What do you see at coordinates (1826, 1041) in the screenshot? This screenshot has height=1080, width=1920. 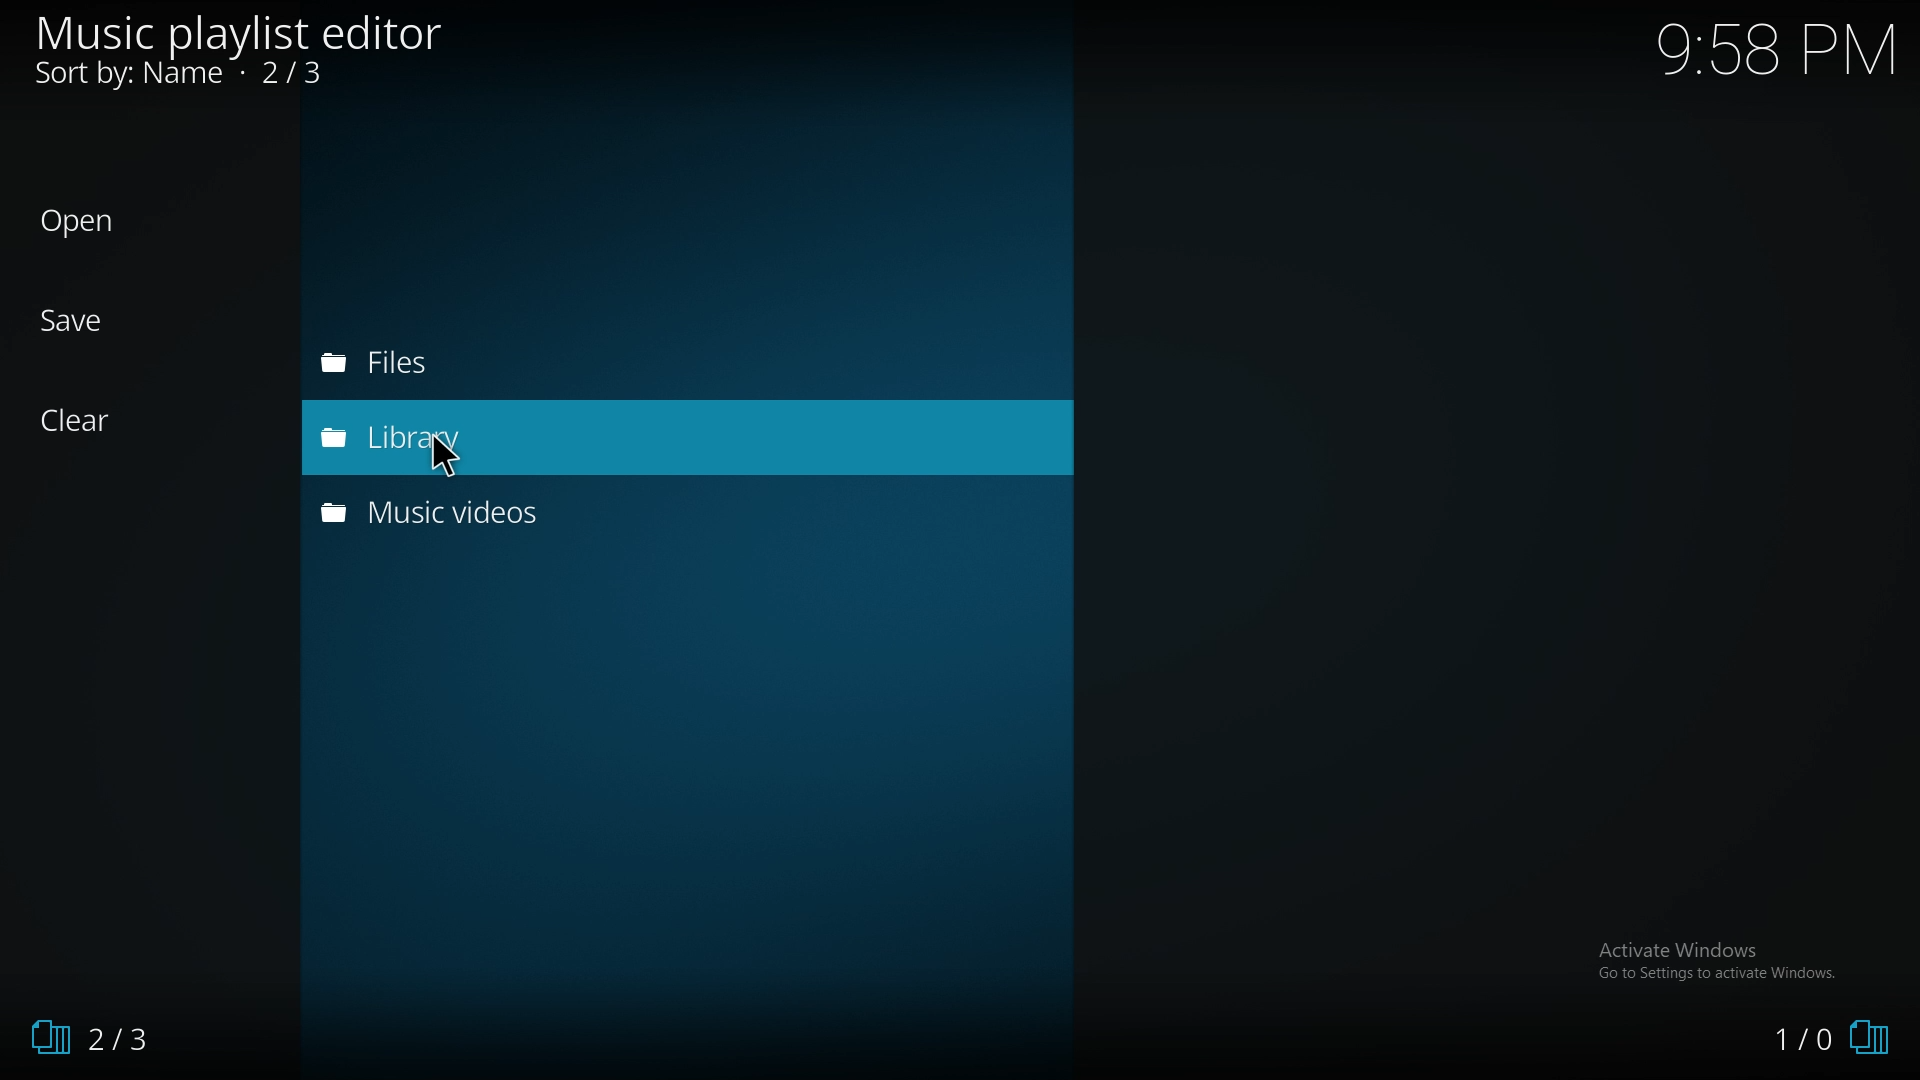 I see `1/0` at bounding box center [1826, 1041].